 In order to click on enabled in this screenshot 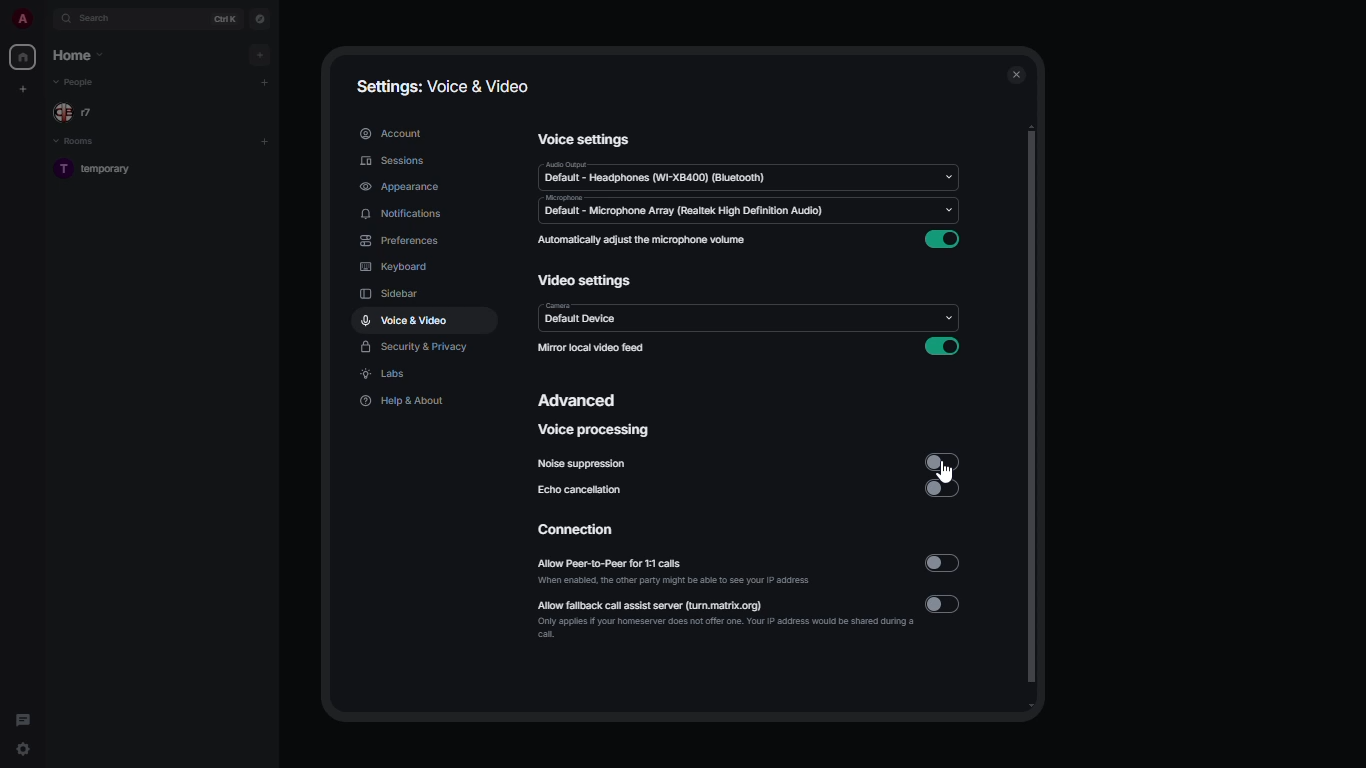, I will do `click(943, 346)`.